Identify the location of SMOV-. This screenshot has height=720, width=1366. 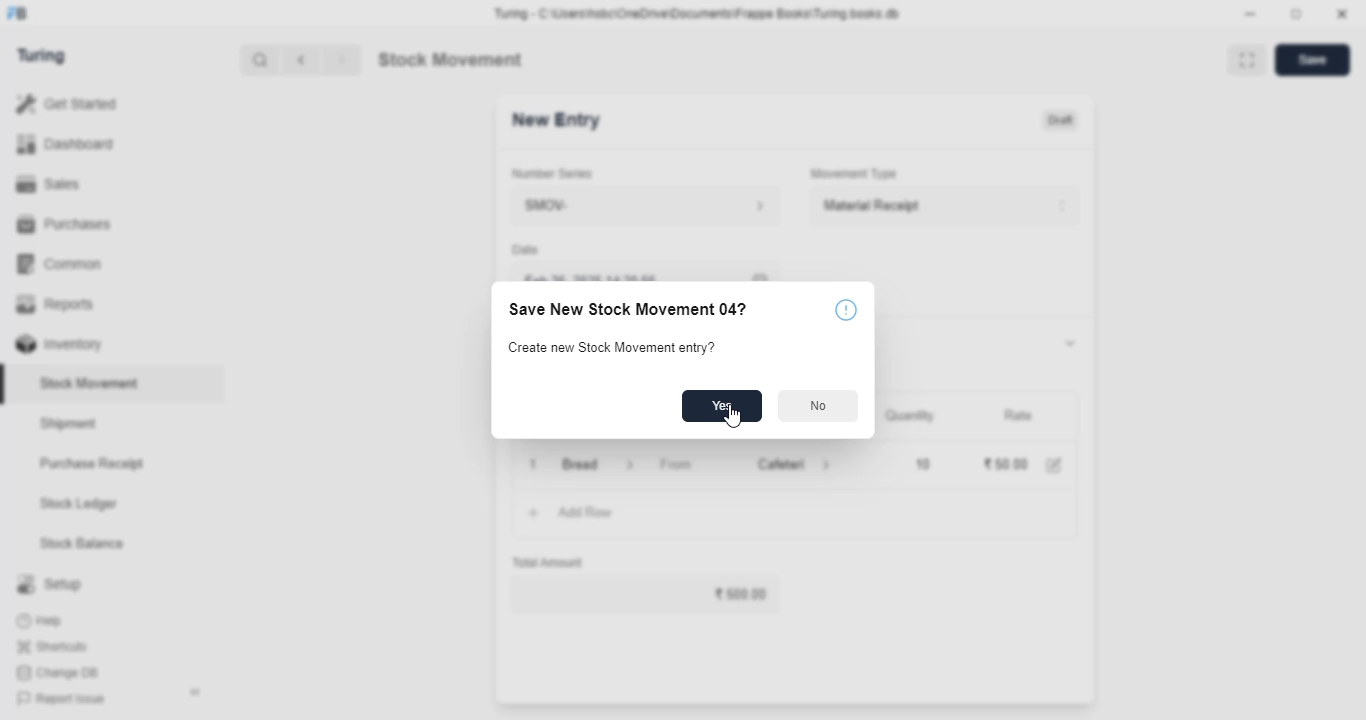
(647, 205).